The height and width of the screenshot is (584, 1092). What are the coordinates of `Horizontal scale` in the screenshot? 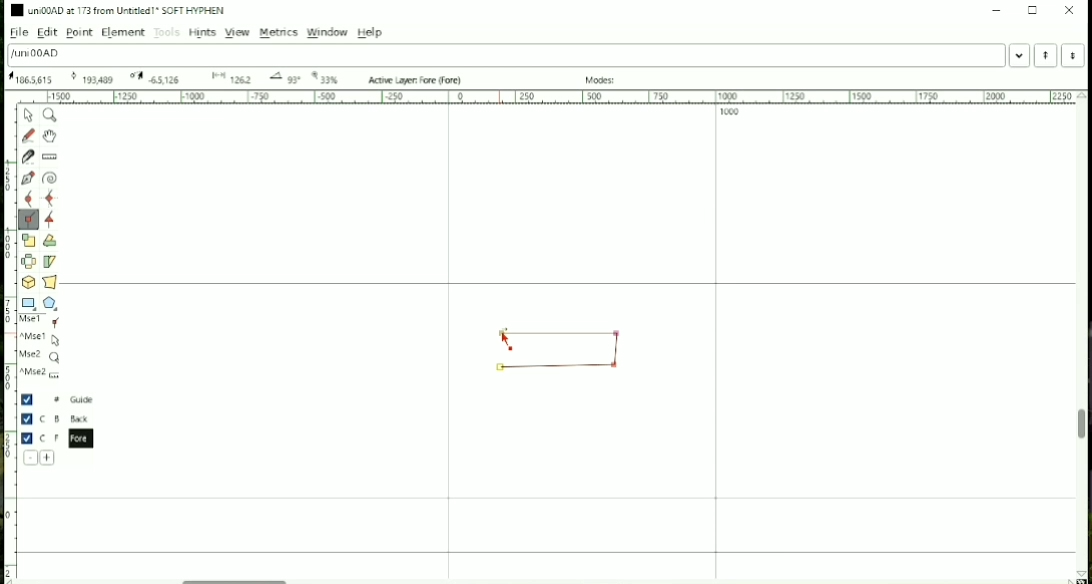 It's located at (547, 97).